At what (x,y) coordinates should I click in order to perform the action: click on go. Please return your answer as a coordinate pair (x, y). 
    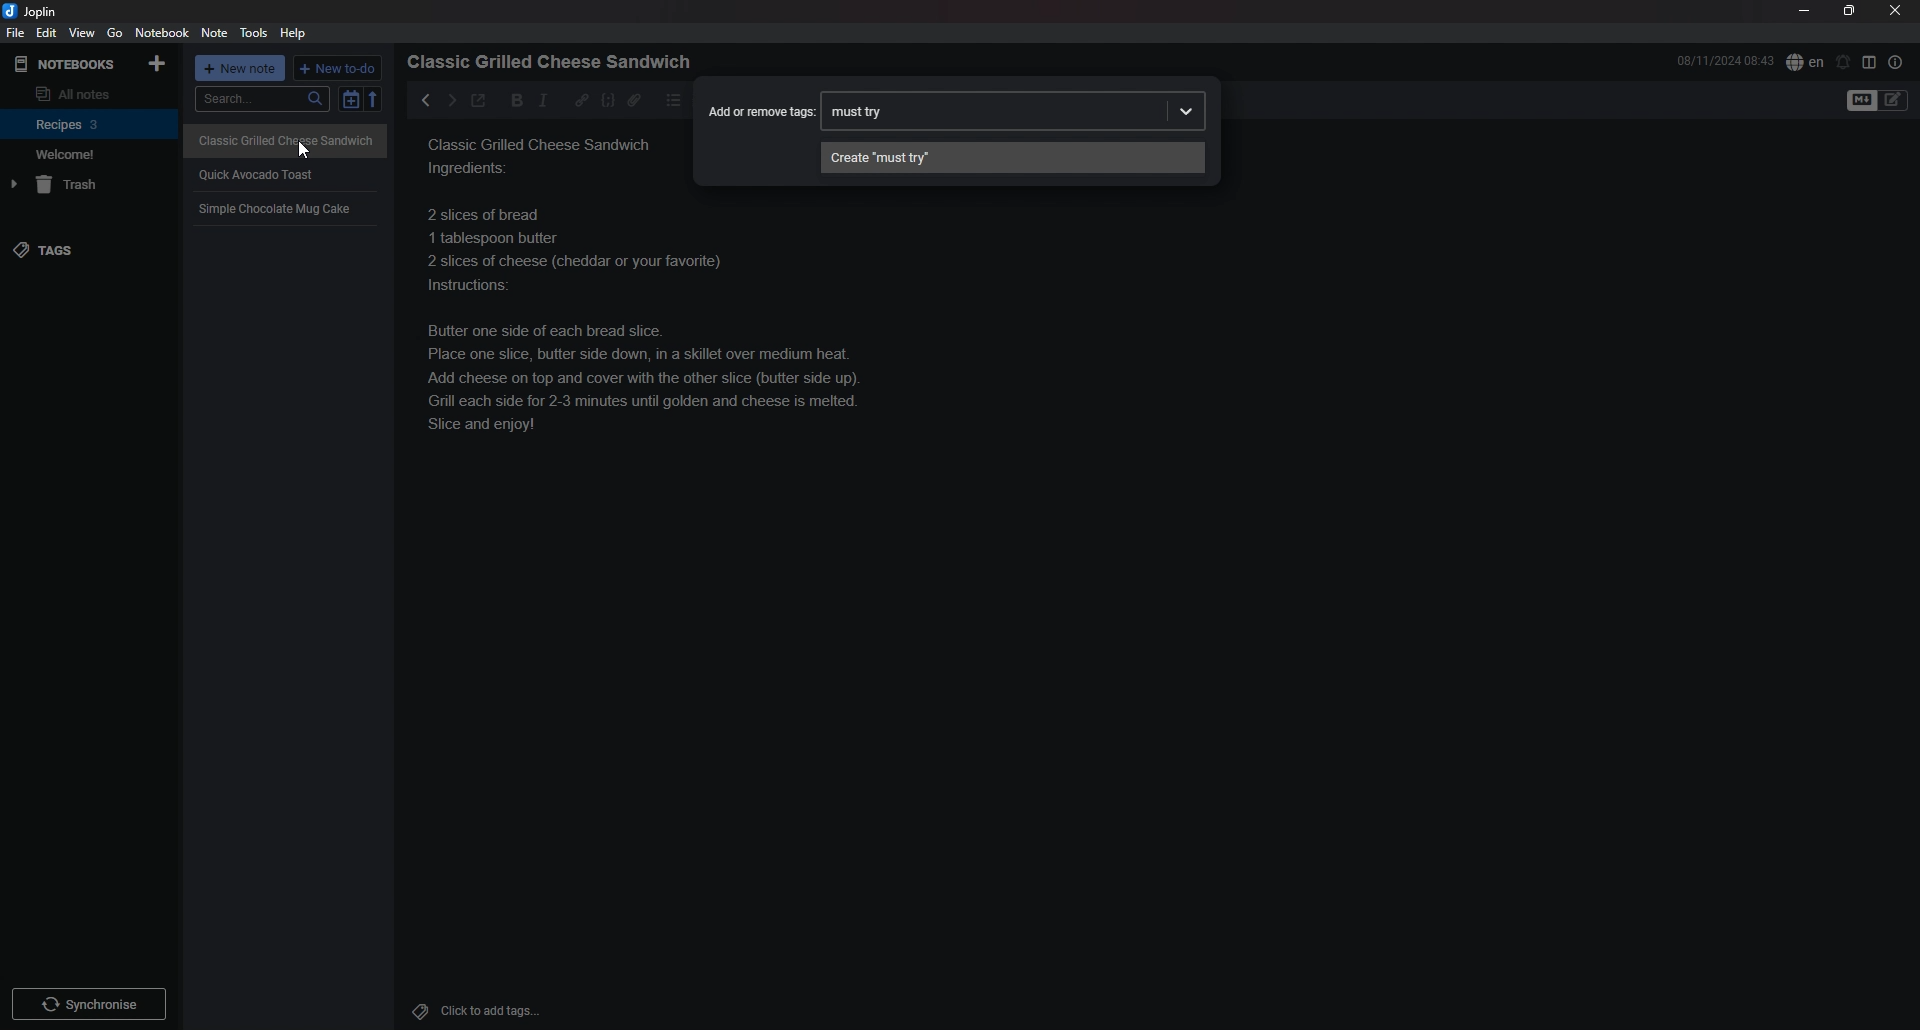
    Looking at the image, I should click on (116, 32).